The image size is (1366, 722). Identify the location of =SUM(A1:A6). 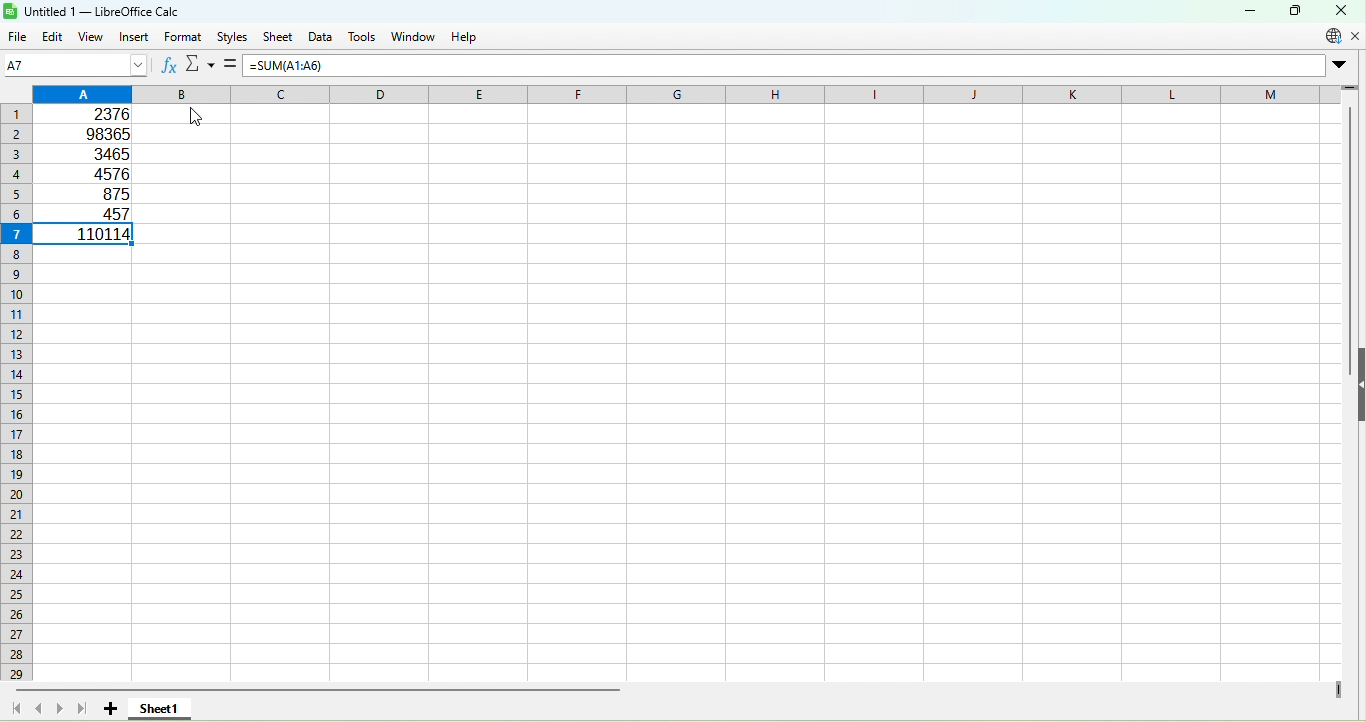
(295, 65).